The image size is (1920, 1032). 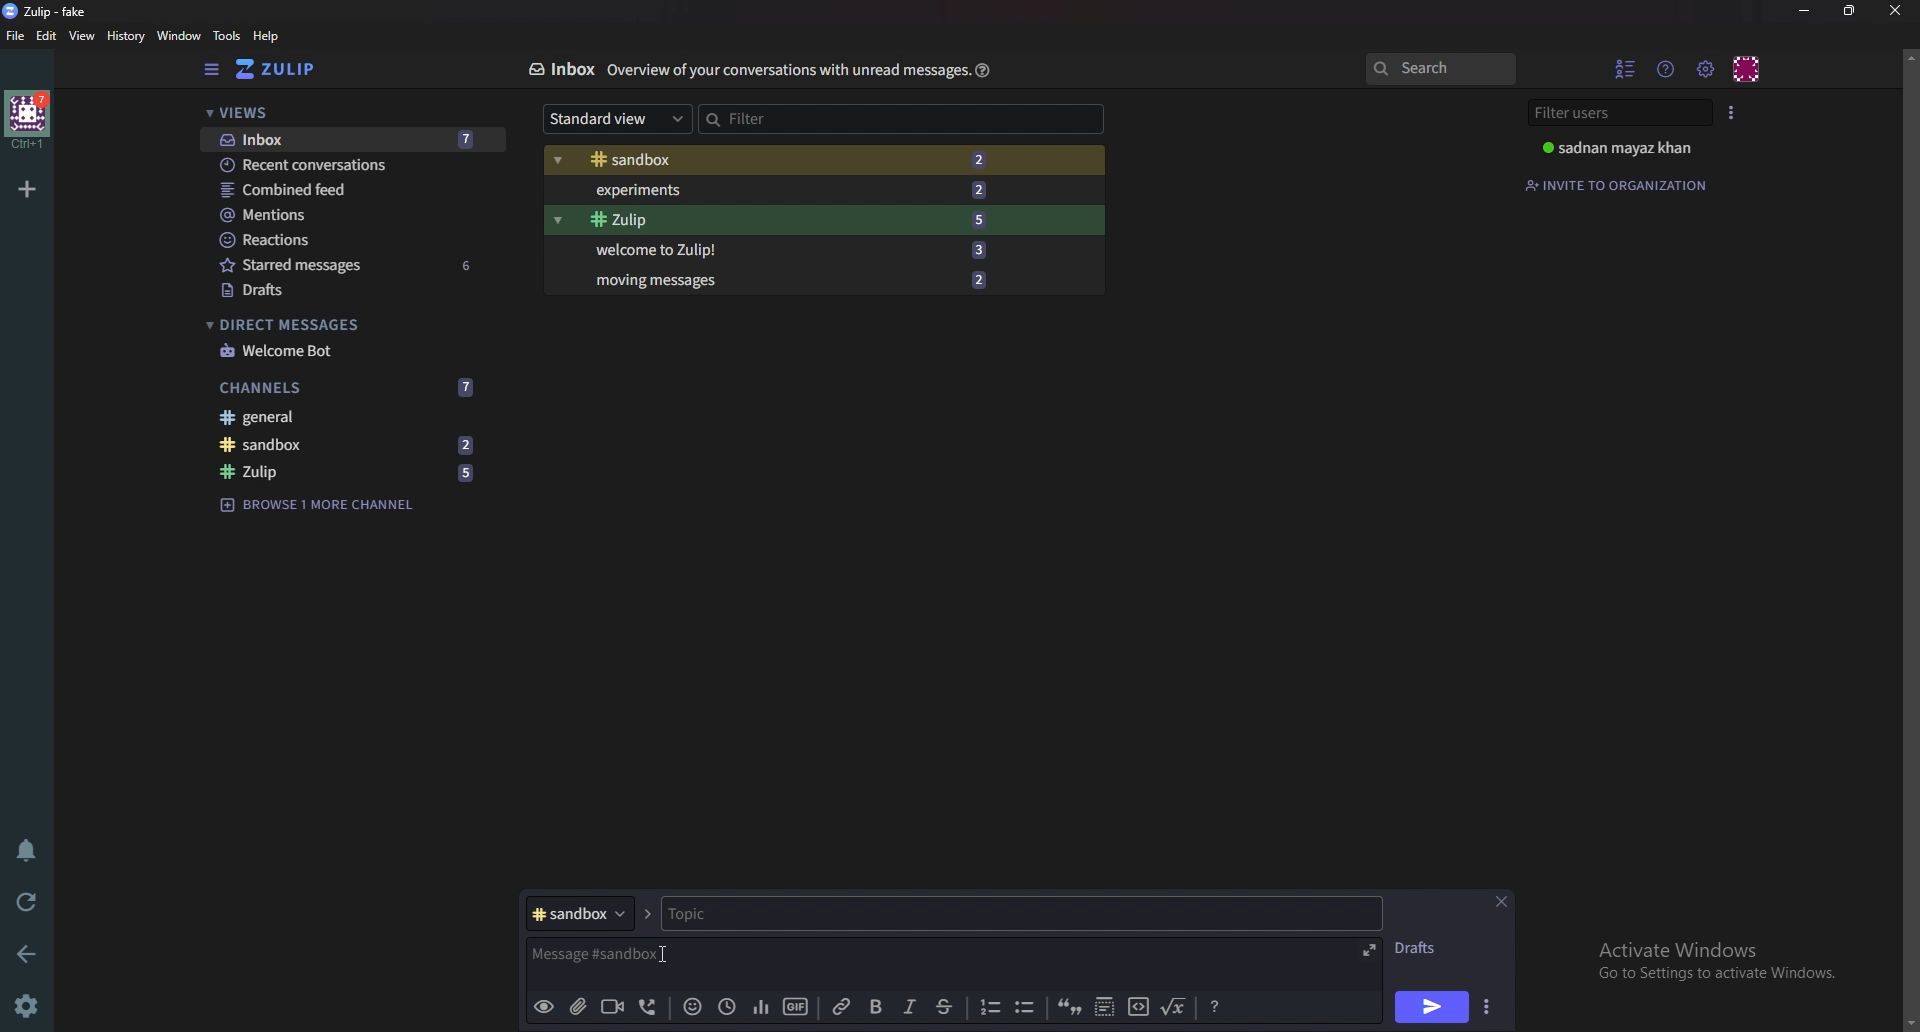 I want to click on Browse channel, so click(x=328, y=503).